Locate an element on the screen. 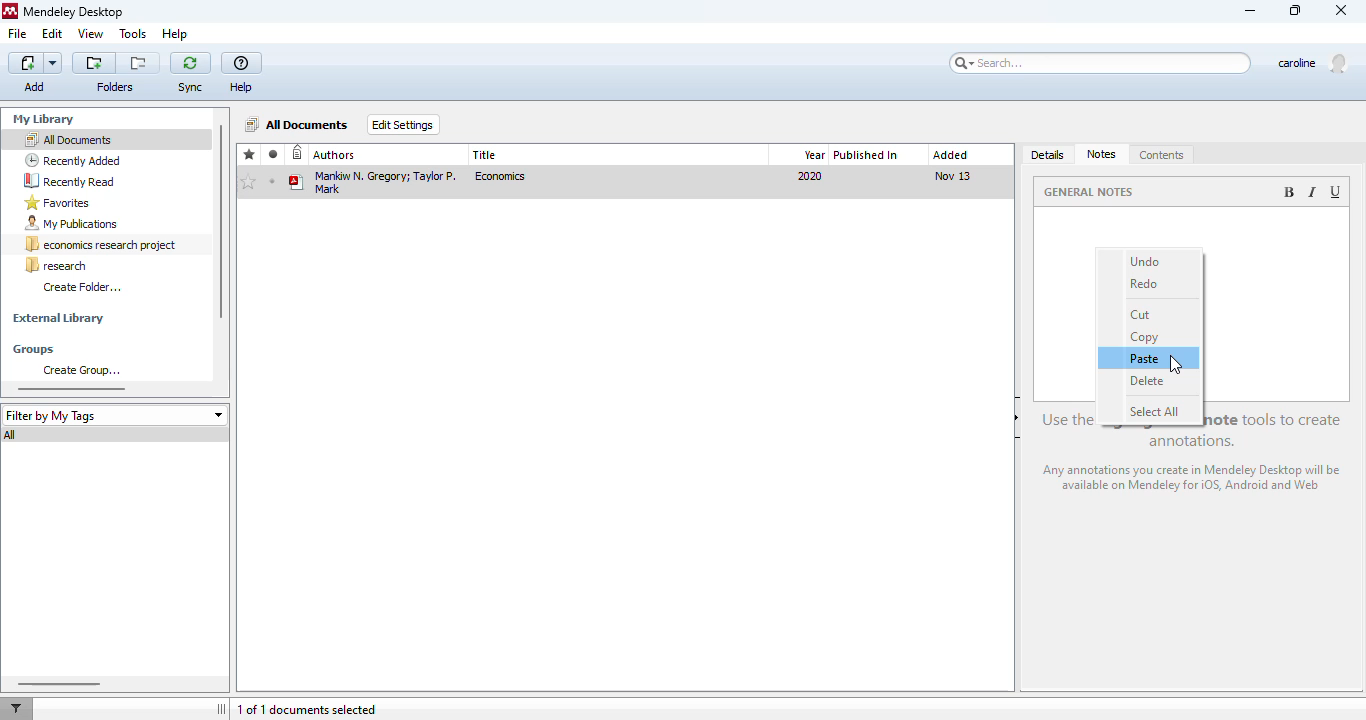 The height and width of the screenshot is (720, 1366). search is located at coordinates (1101, 63).